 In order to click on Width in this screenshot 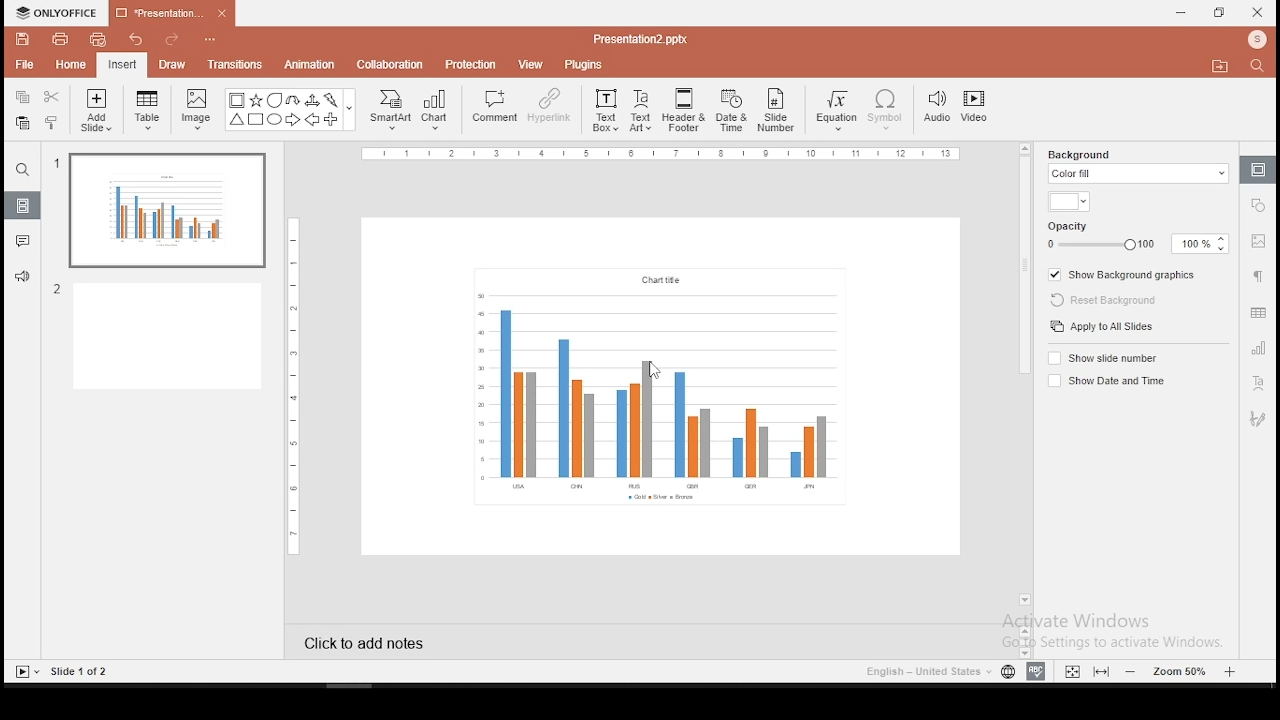, I will do `click(1102, 672)`.